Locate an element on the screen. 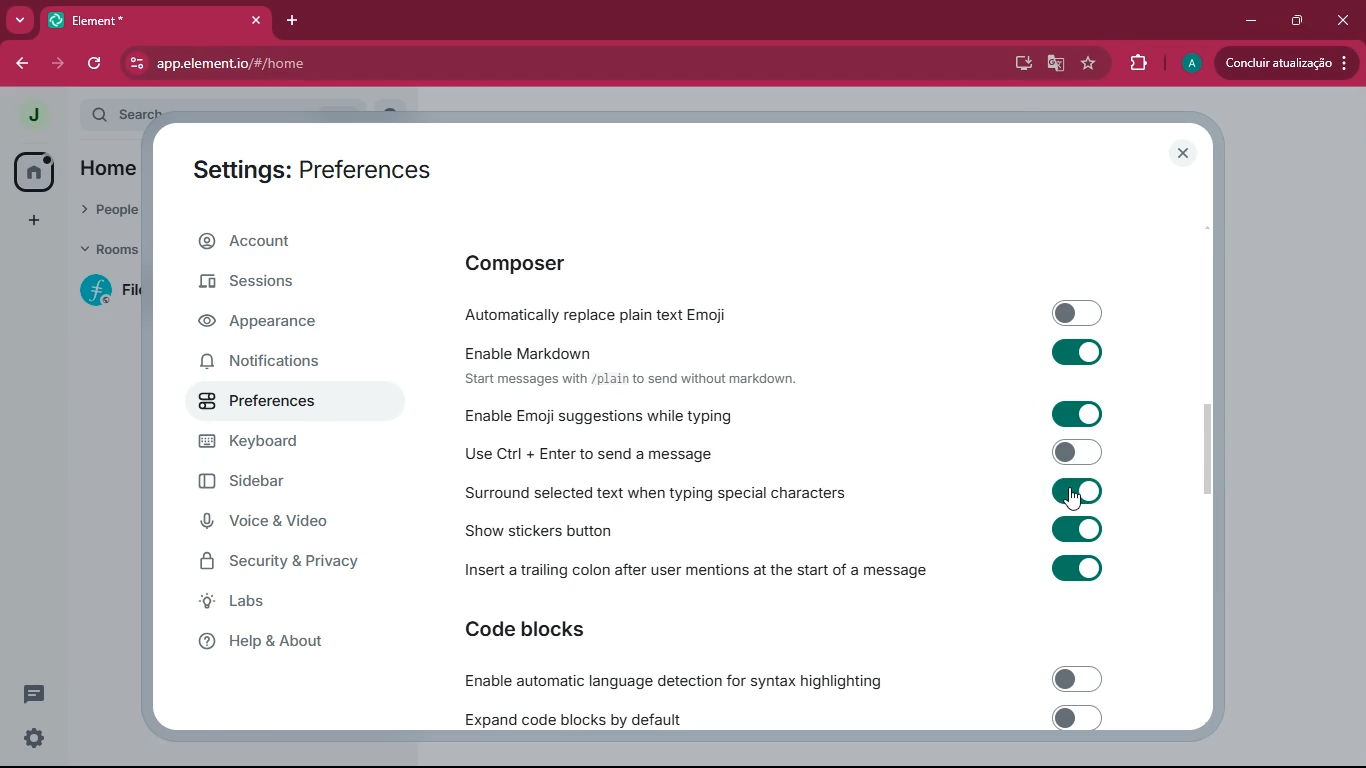  close is located at coordinates (1185, 155).